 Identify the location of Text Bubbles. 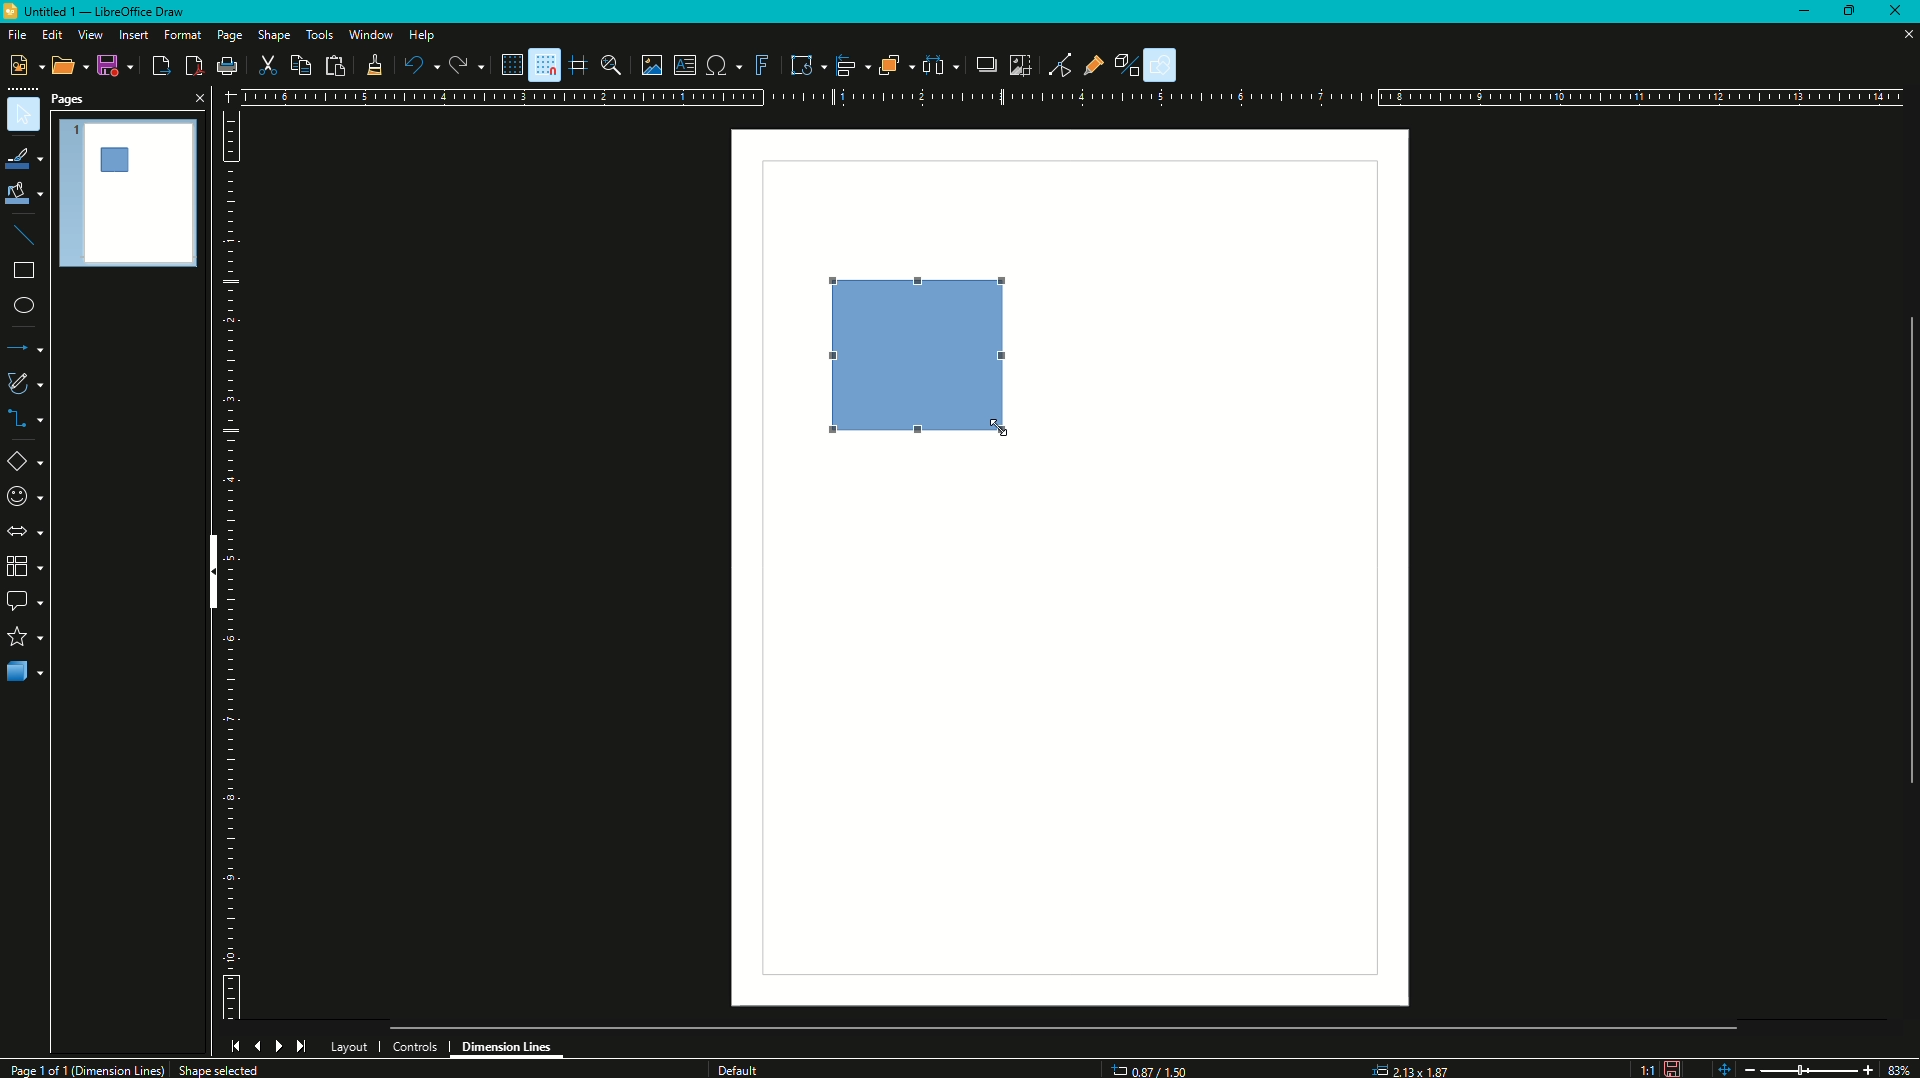
(26, 603).